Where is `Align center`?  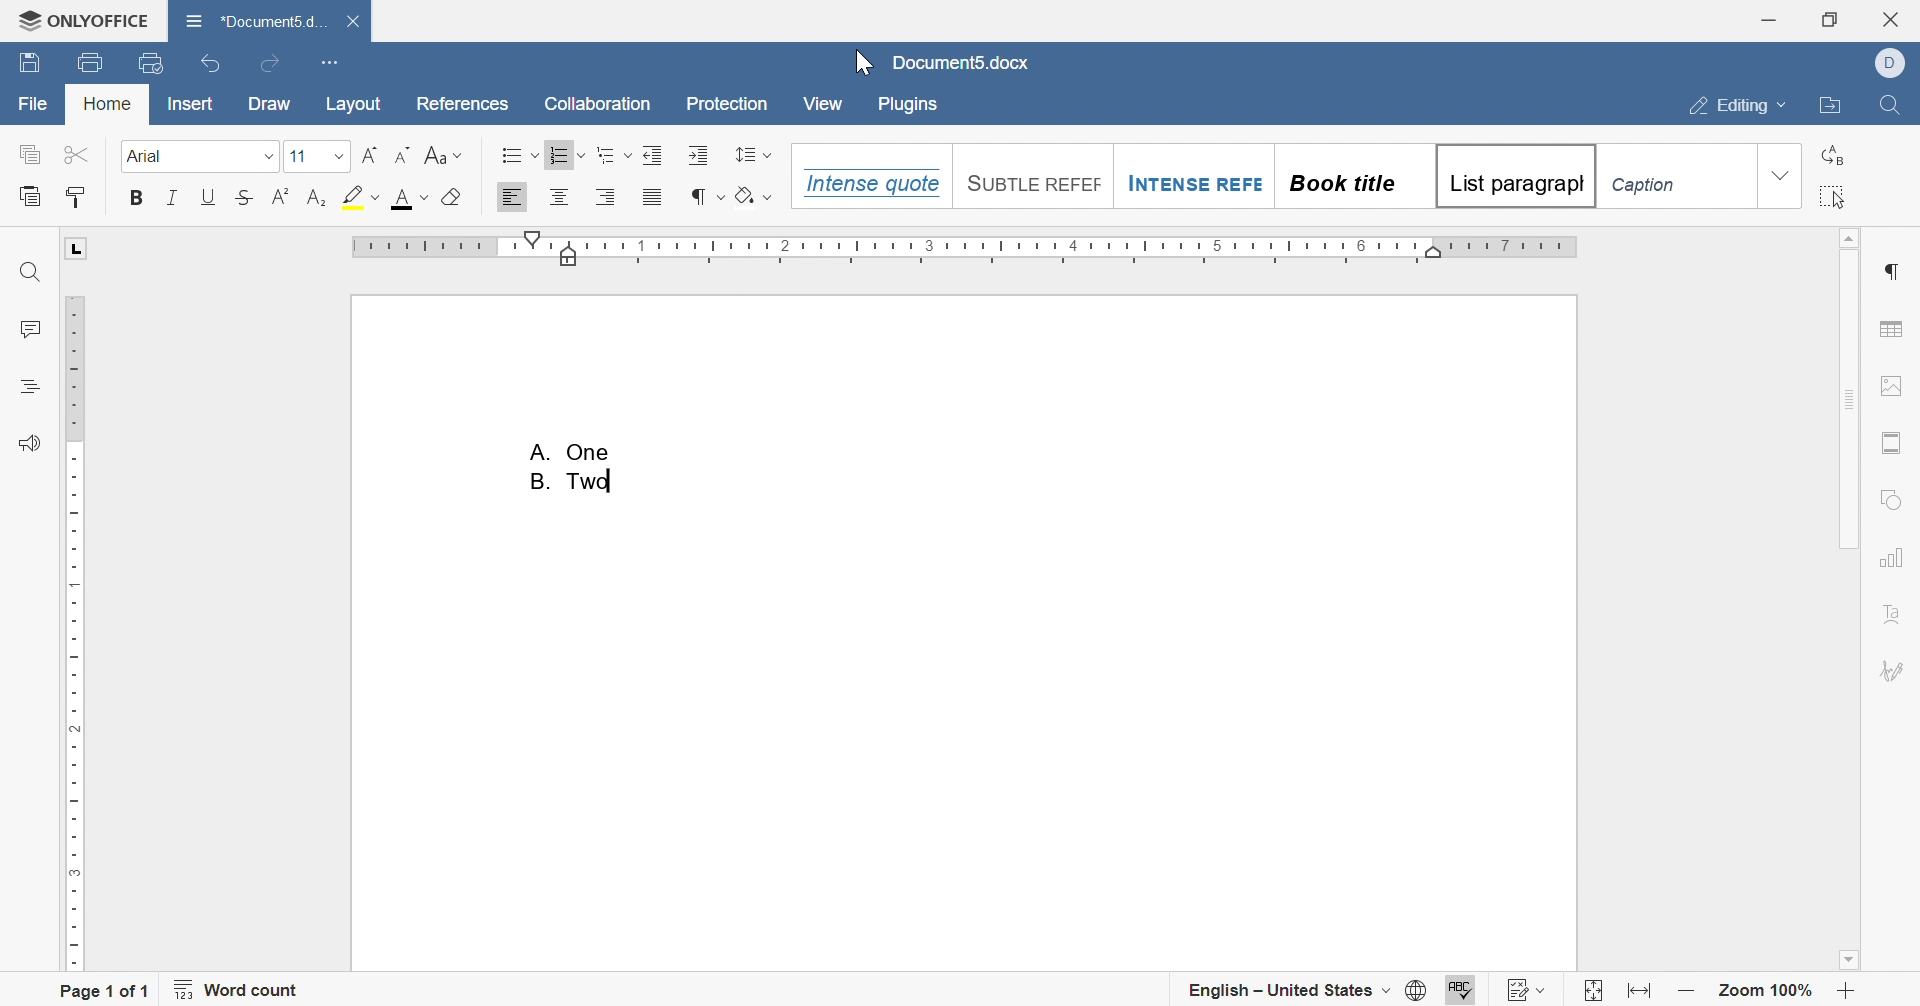 Align center is located at coordinates (562, 197).